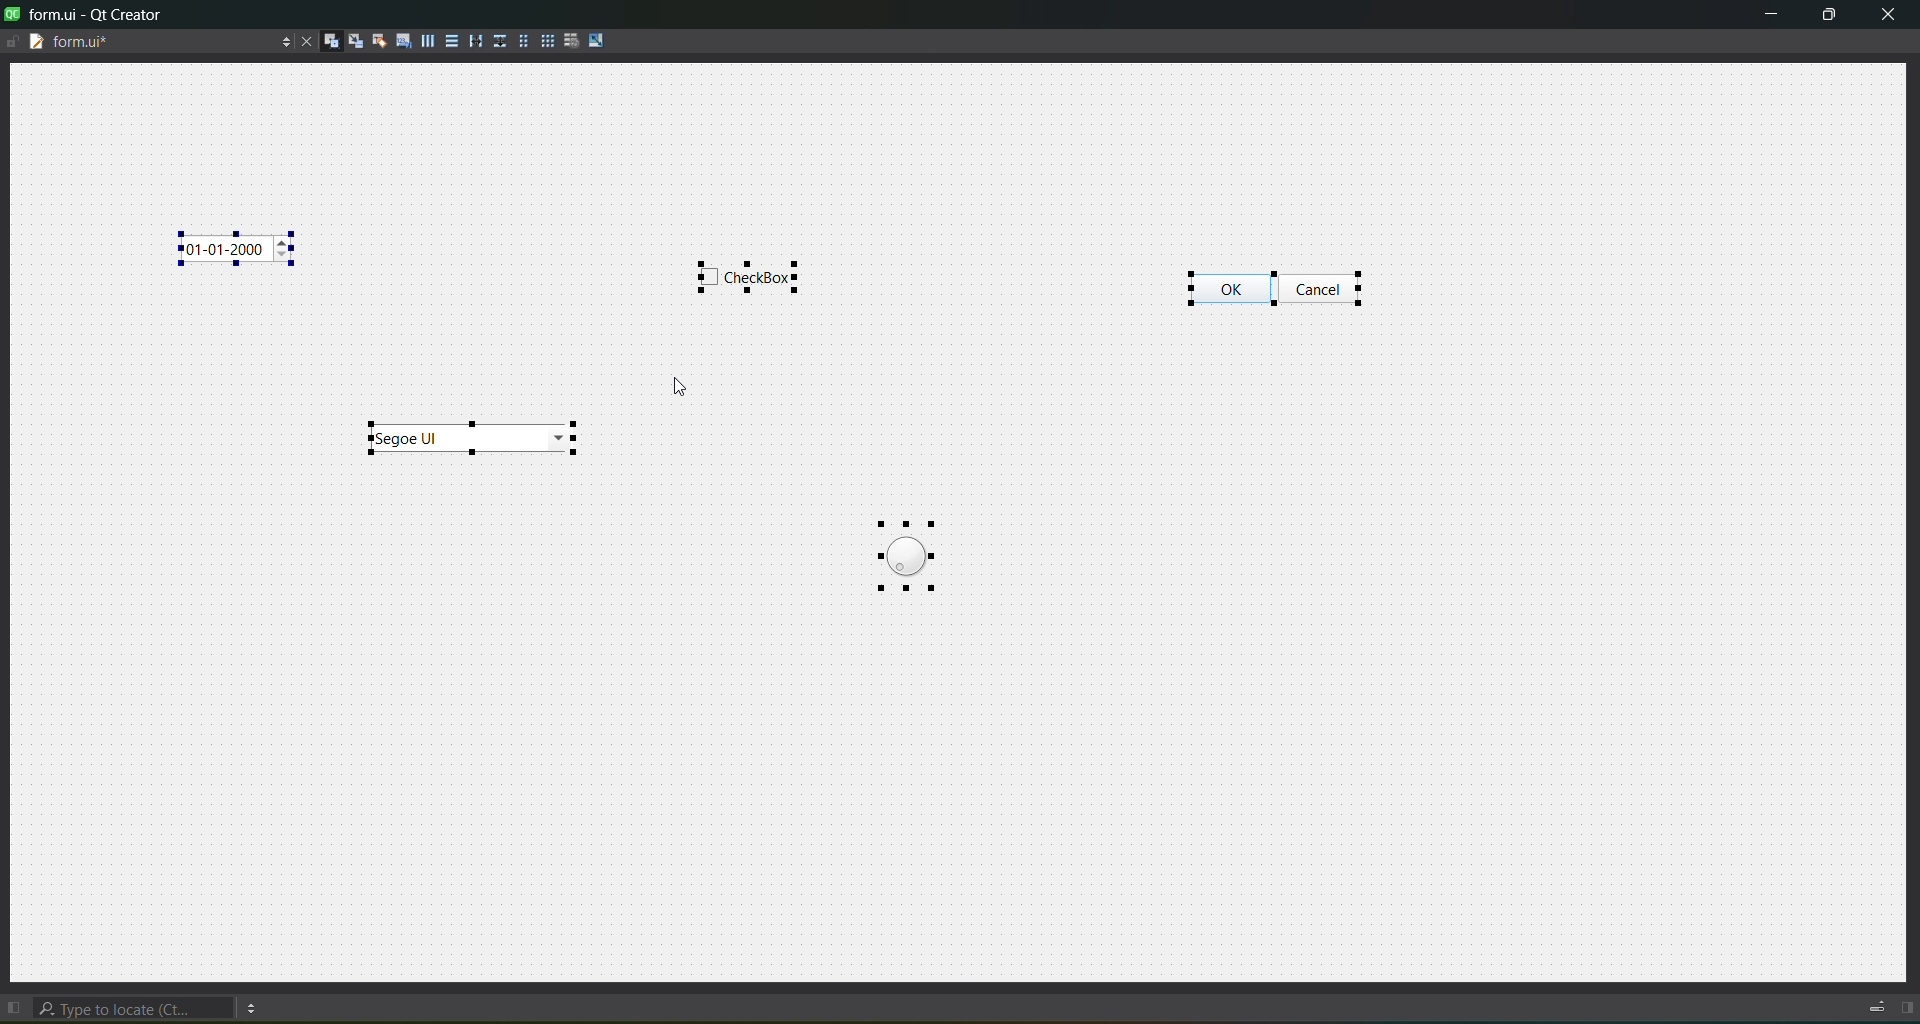  I want to click on Selected WIdgets, so click(904, 551).